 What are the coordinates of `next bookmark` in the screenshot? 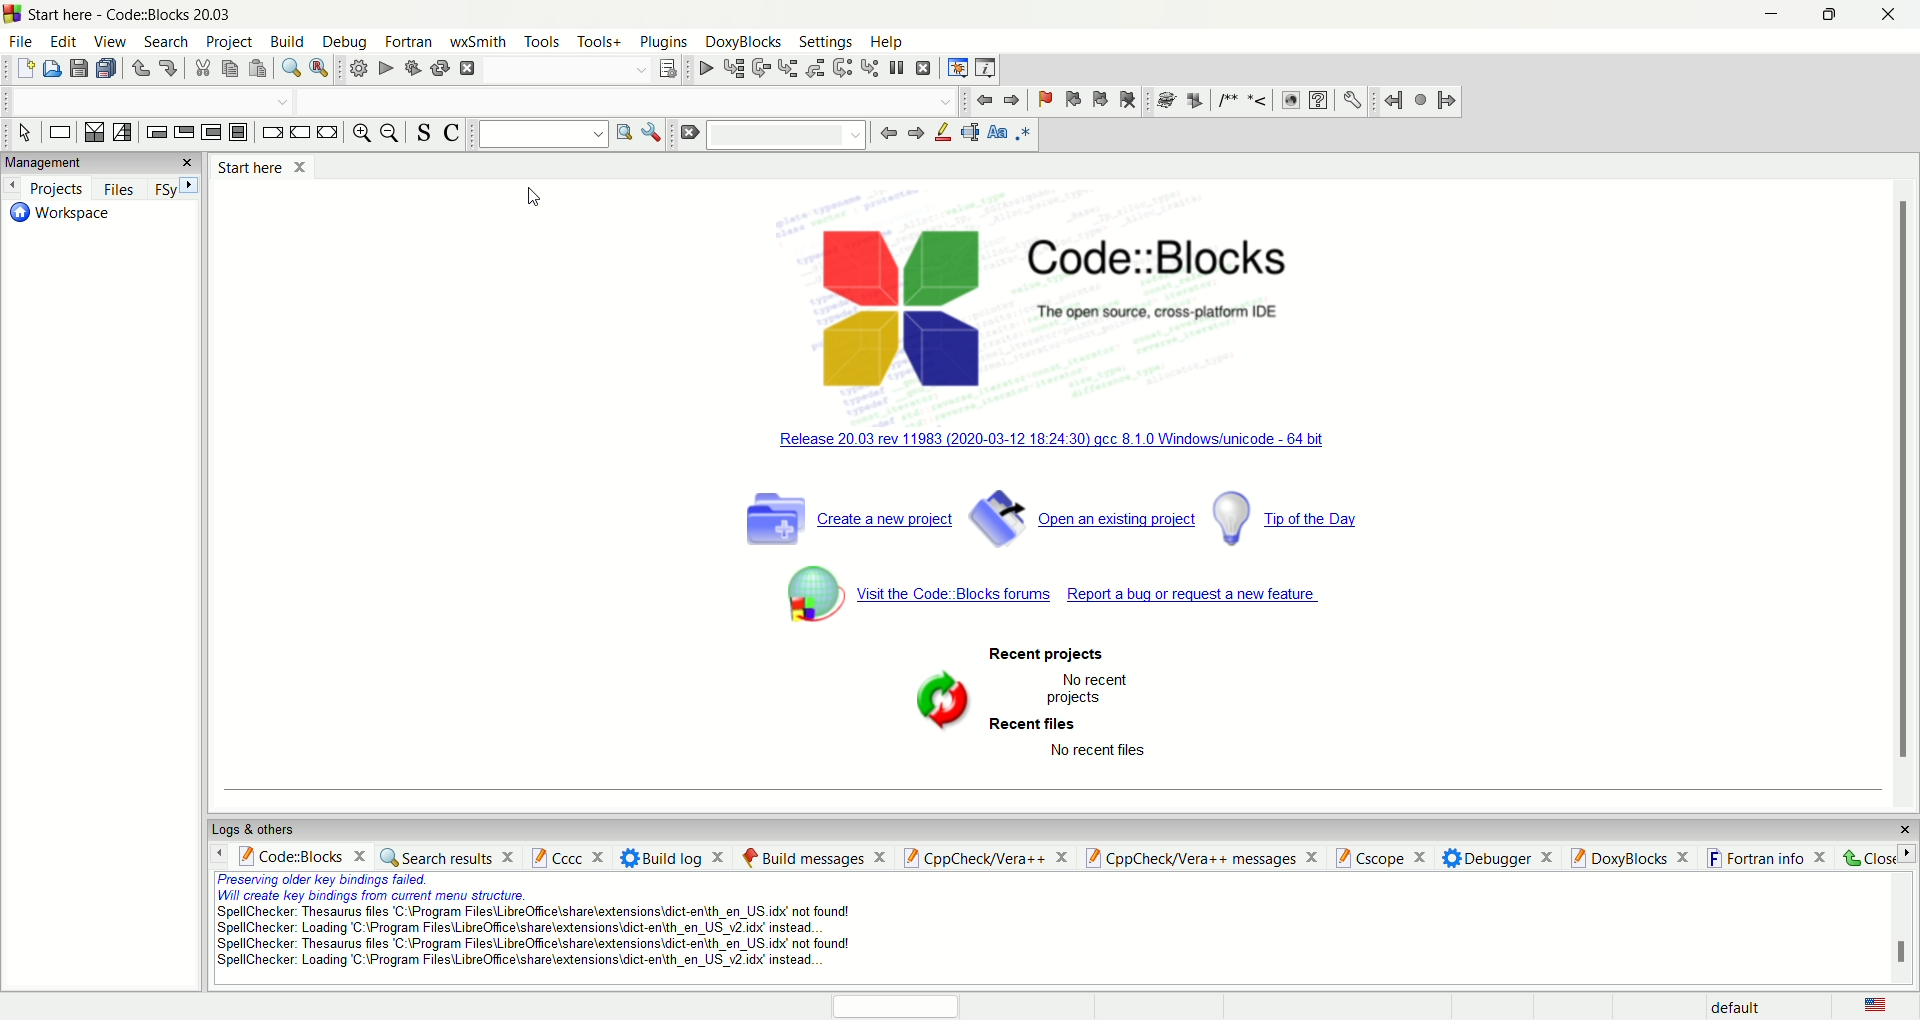 It's located at (1100, 100).